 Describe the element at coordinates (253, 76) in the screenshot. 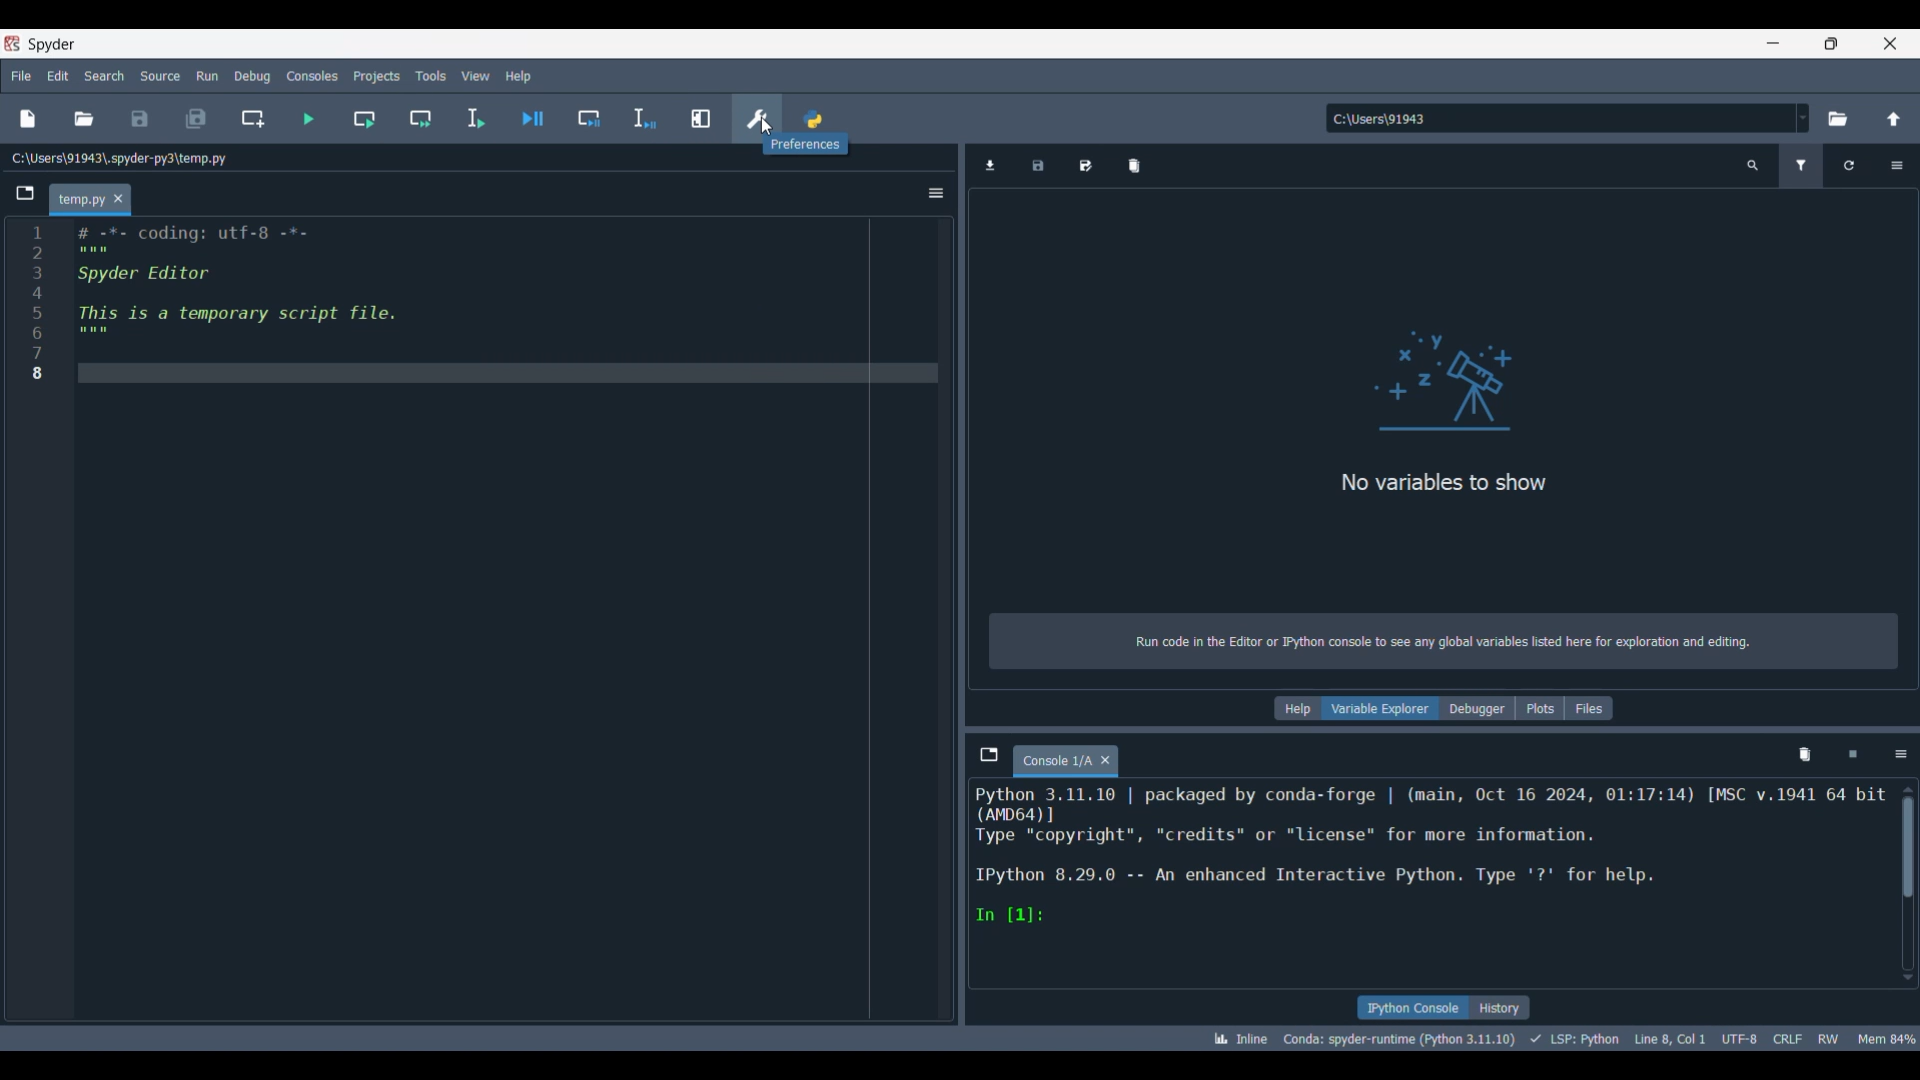

I see `Debug menu` at that location.